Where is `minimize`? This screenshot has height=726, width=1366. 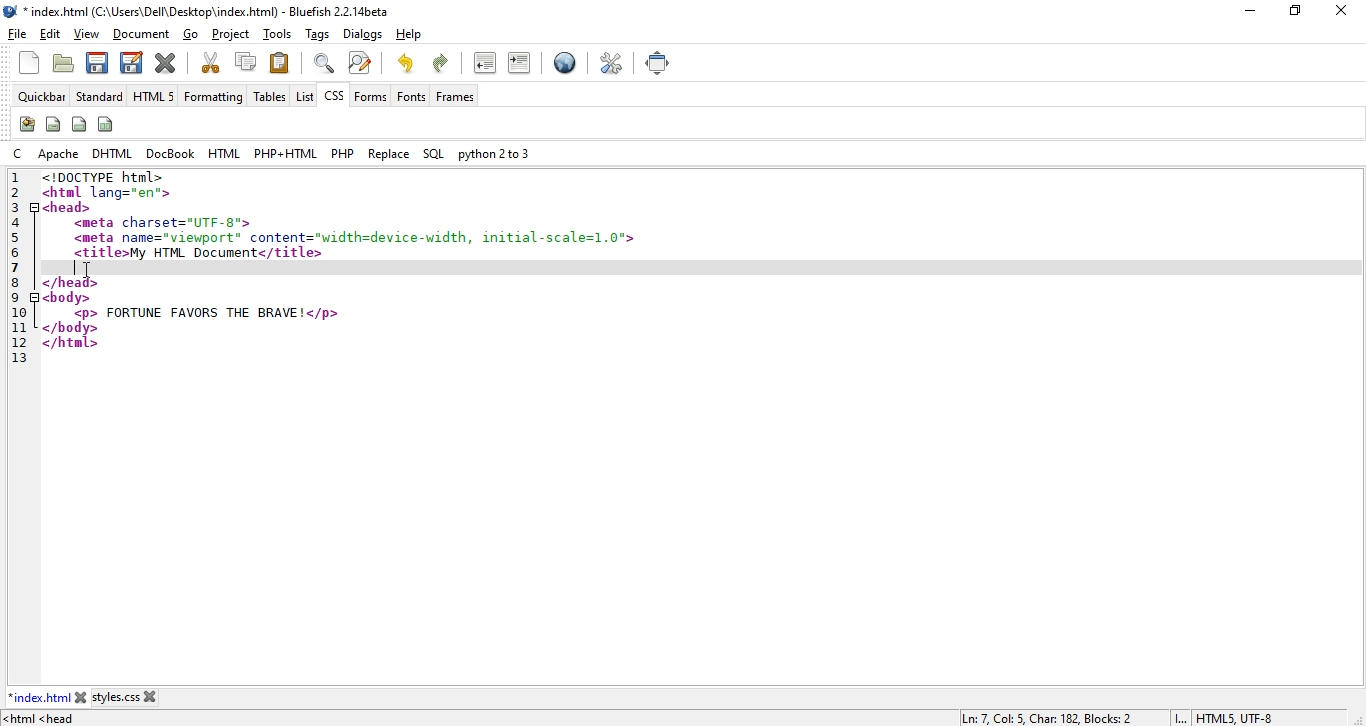 minimize is located at coordinates (1246, 11).